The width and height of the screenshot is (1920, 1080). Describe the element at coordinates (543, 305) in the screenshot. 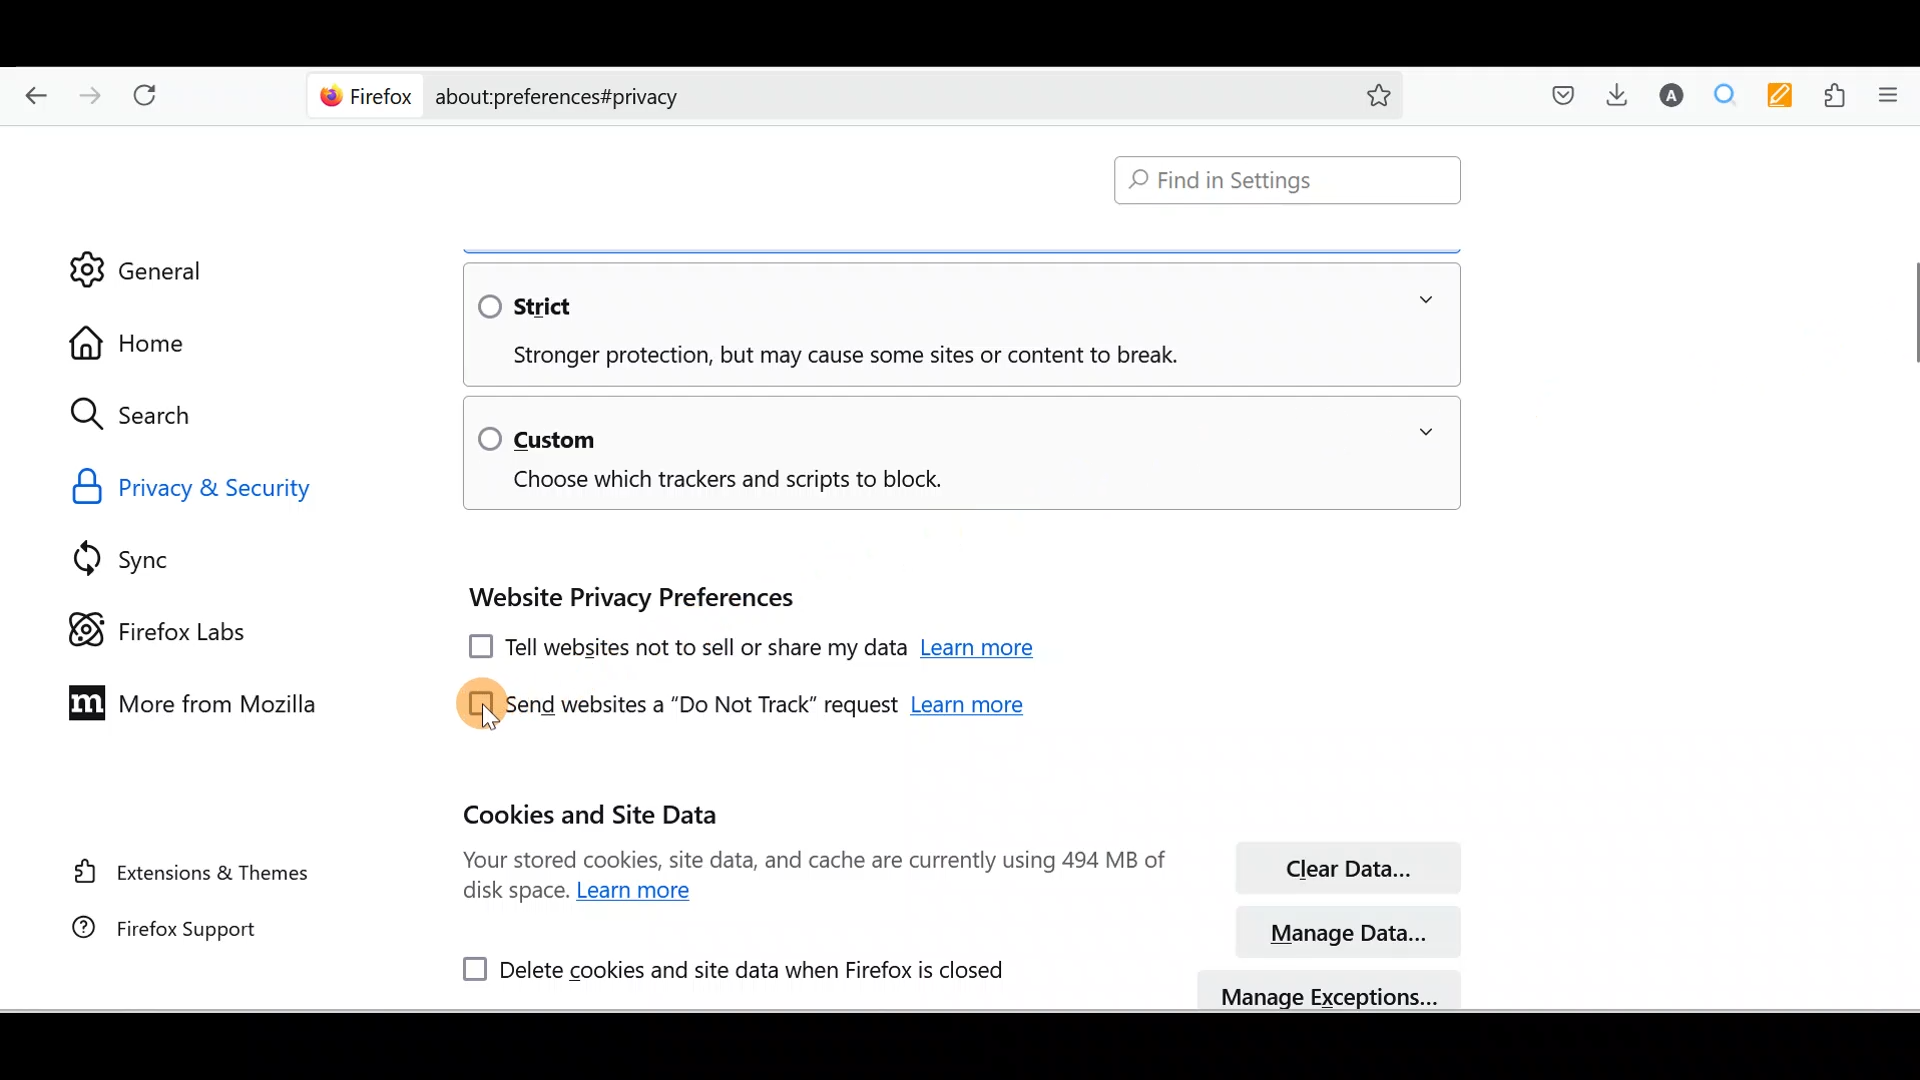

I see `Strict` at that location.